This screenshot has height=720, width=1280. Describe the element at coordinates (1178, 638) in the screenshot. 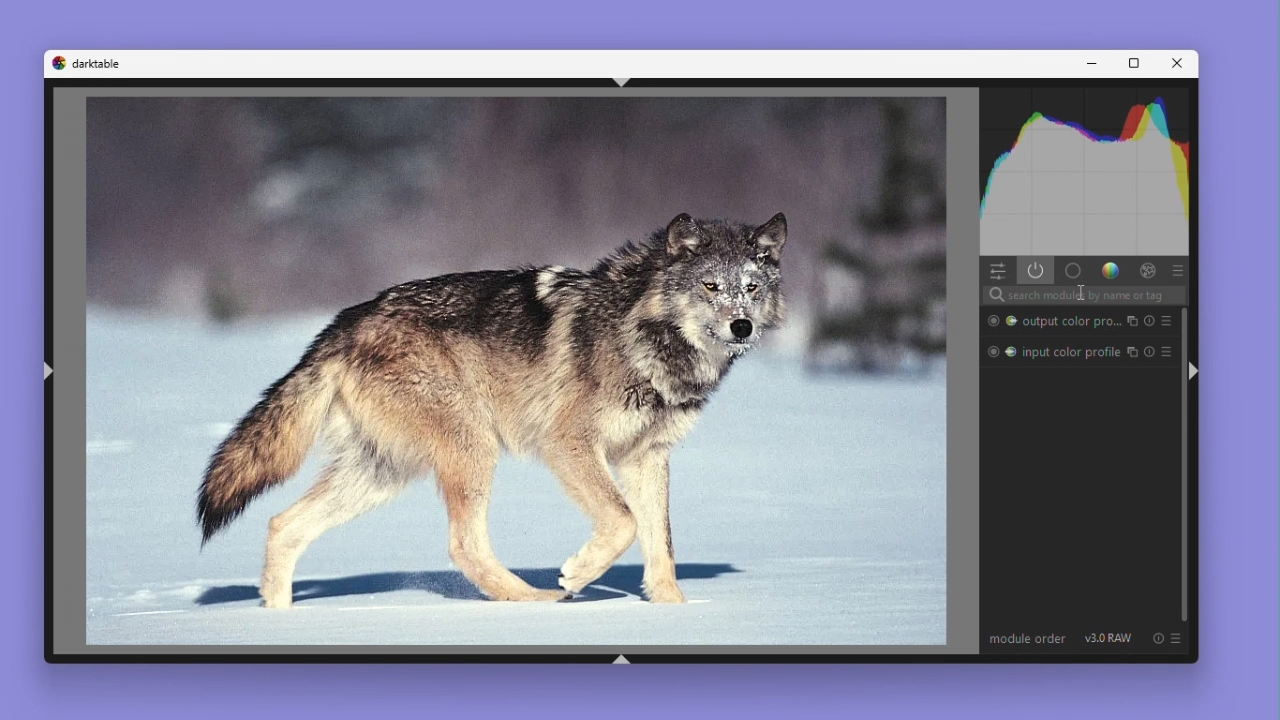

I see `preset` at that location.